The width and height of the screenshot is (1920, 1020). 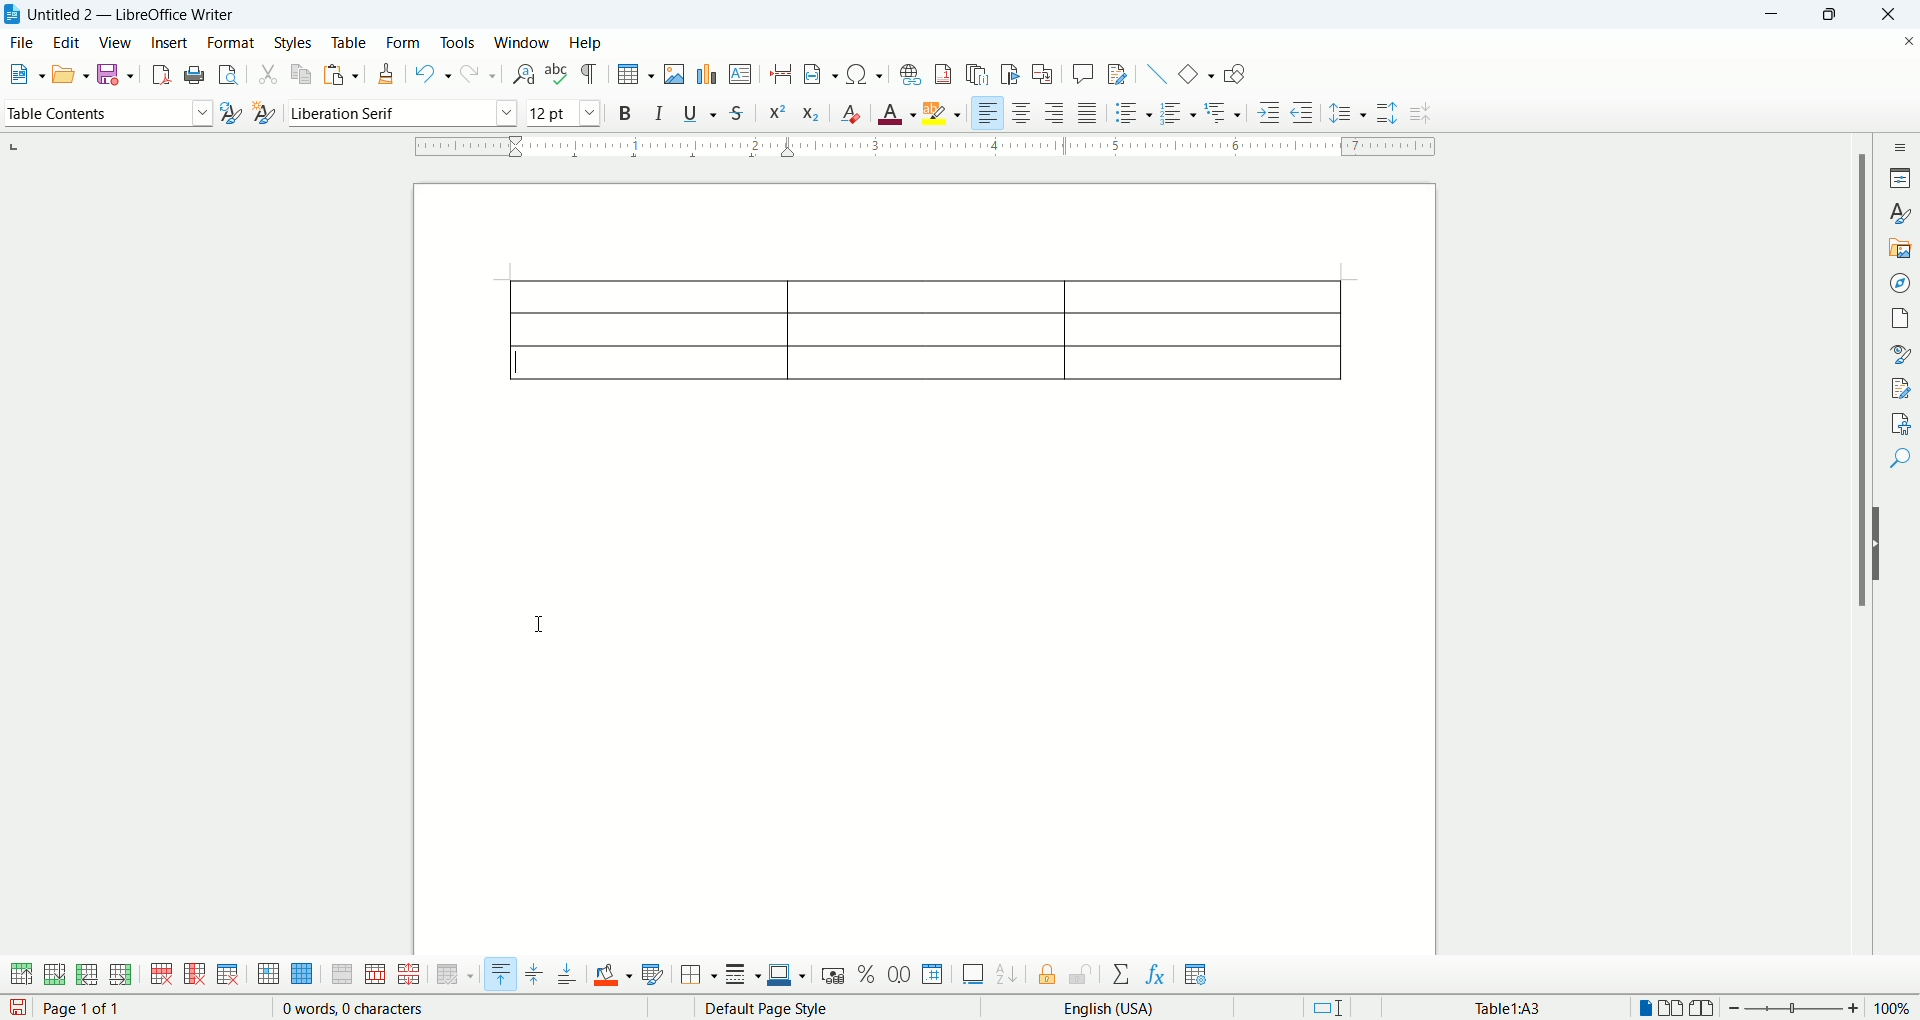 I want to click on merge cells, so click(x=343, y=976).